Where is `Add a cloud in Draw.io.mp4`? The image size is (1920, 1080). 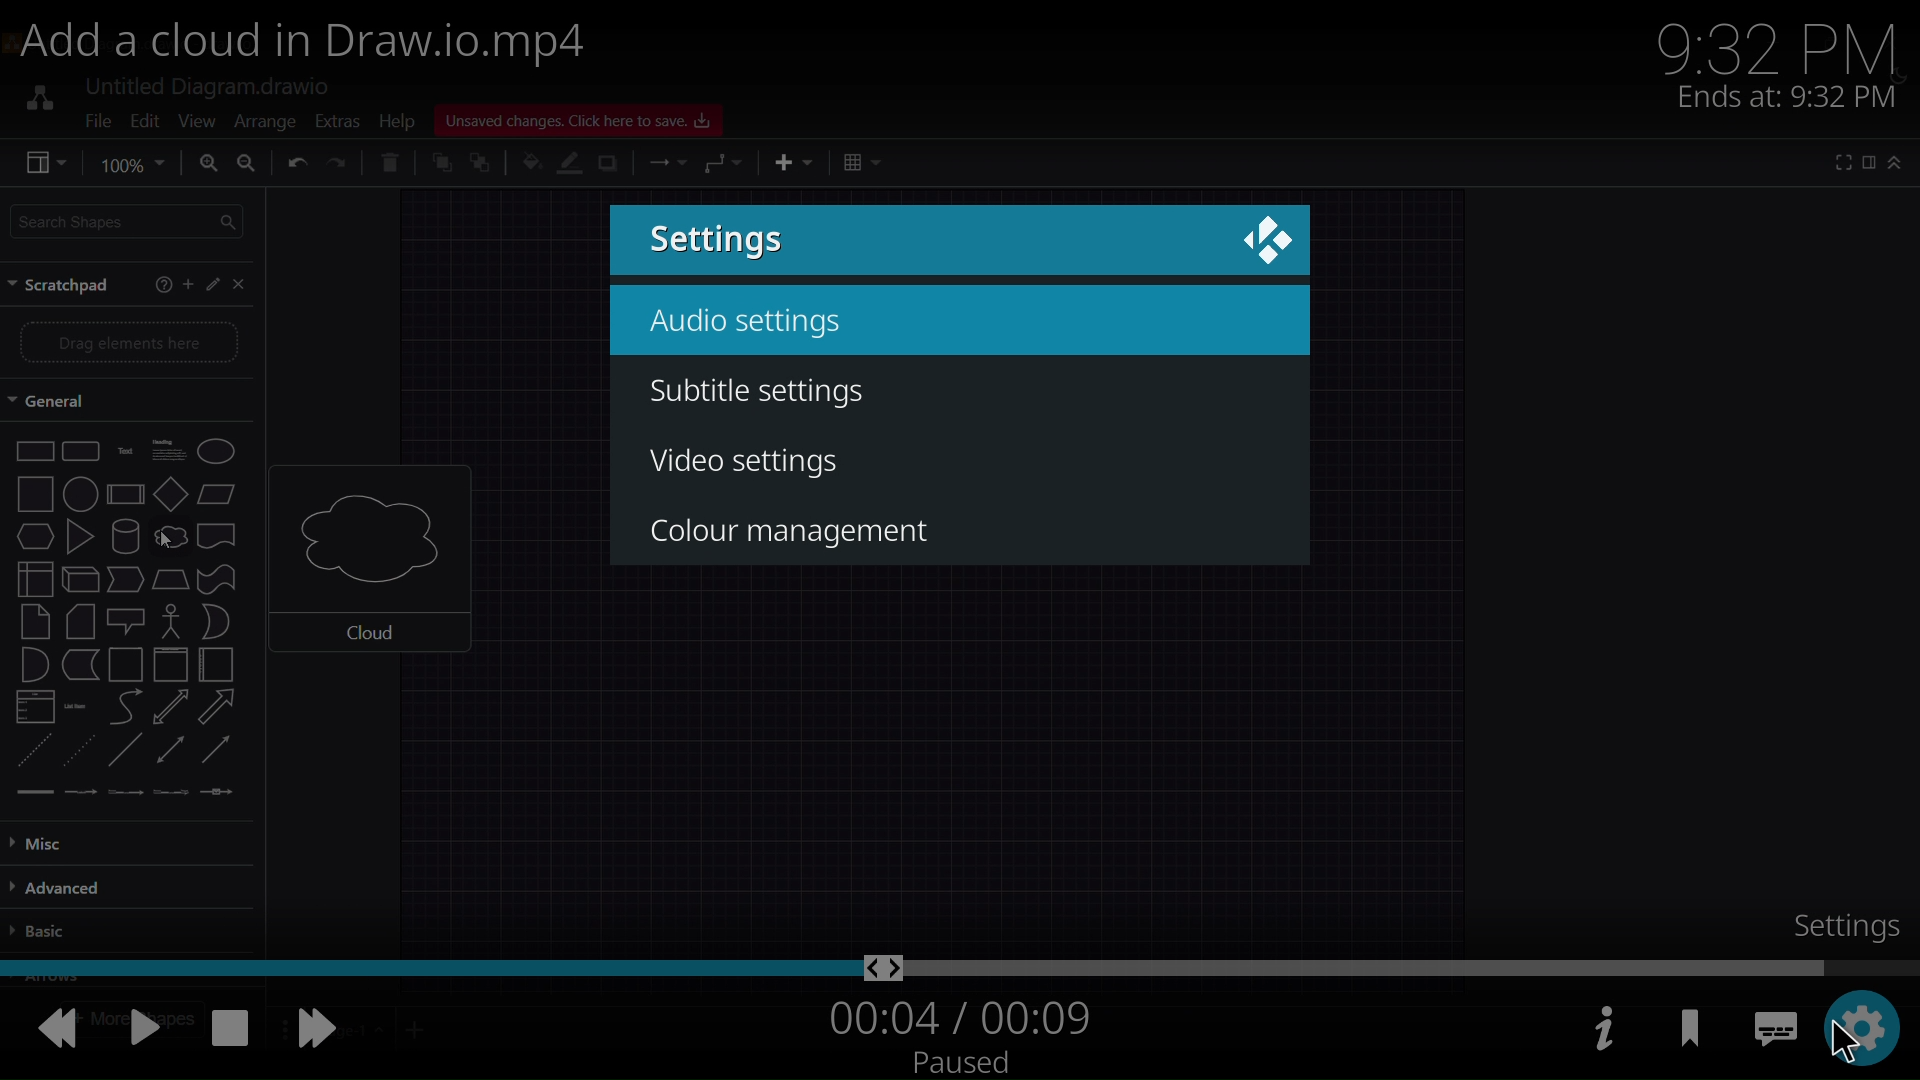
Add a cloud in Draw.io.mp4 is located at coordinates (323, 46).